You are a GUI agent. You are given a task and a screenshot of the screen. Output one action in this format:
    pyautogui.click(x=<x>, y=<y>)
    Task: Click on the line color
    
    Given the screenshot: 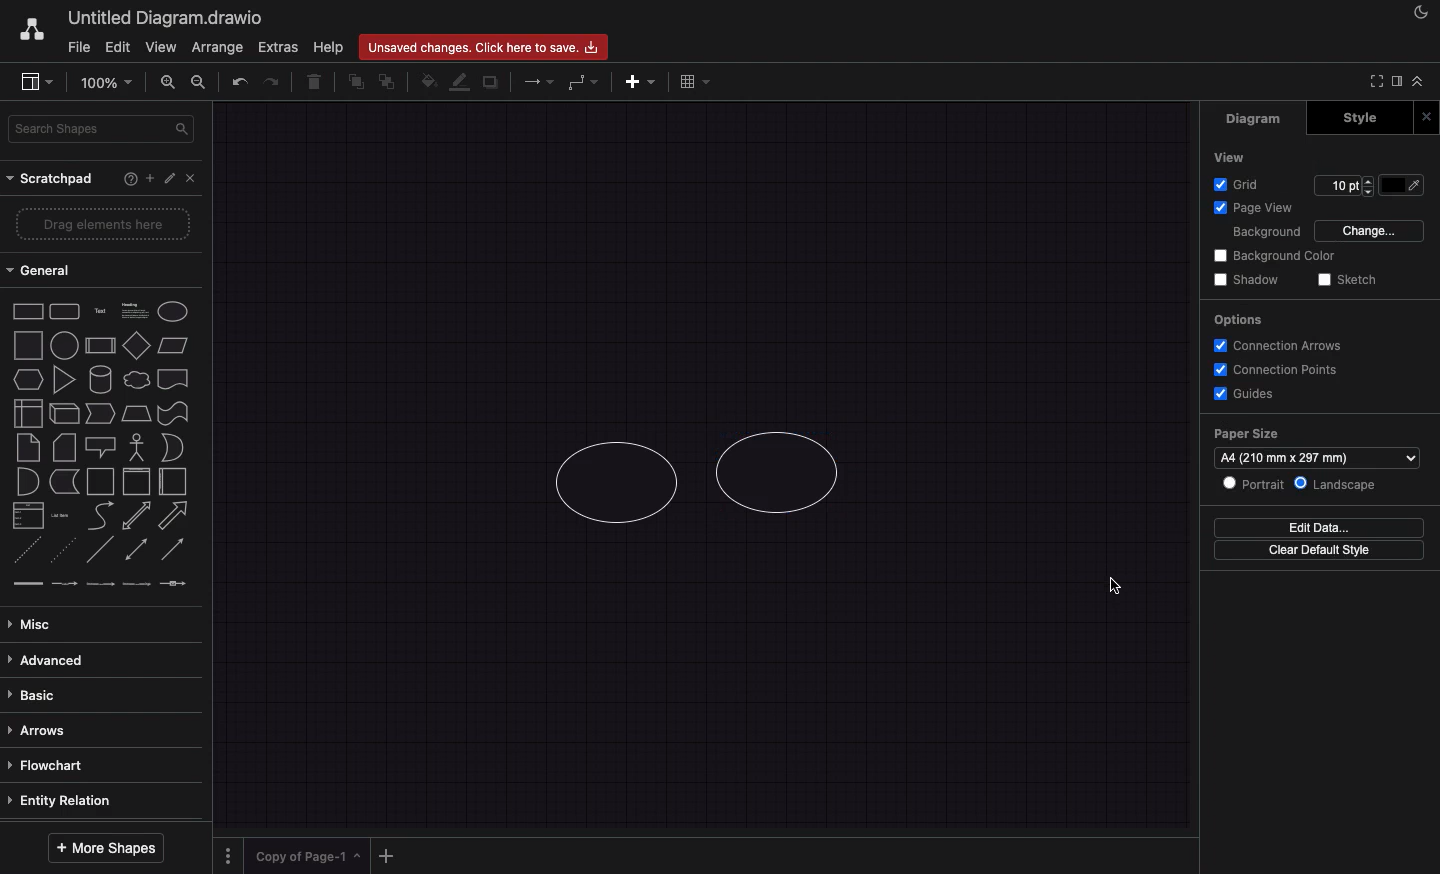 What is the action you would take?
    pyautogui.click(x=458, y=81)
    